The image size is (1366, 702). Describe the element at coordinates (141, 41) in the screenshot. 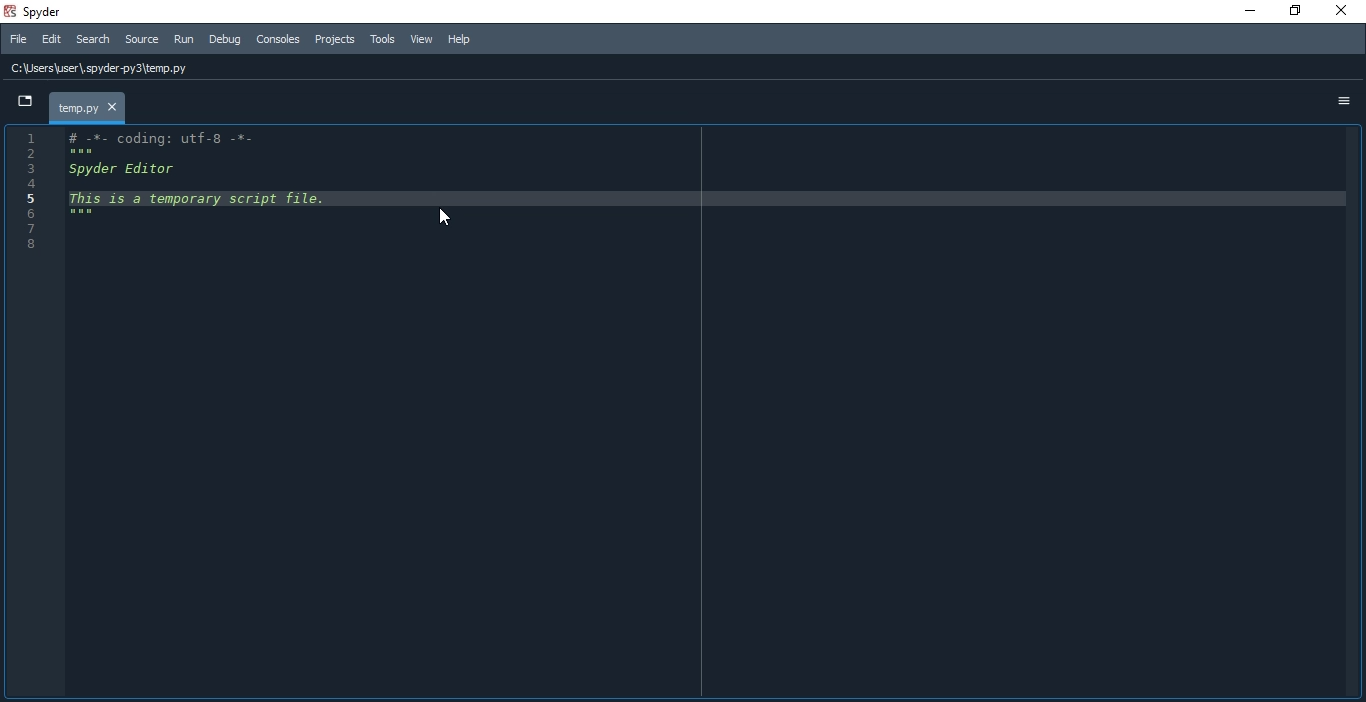

I see `source ` at that location.